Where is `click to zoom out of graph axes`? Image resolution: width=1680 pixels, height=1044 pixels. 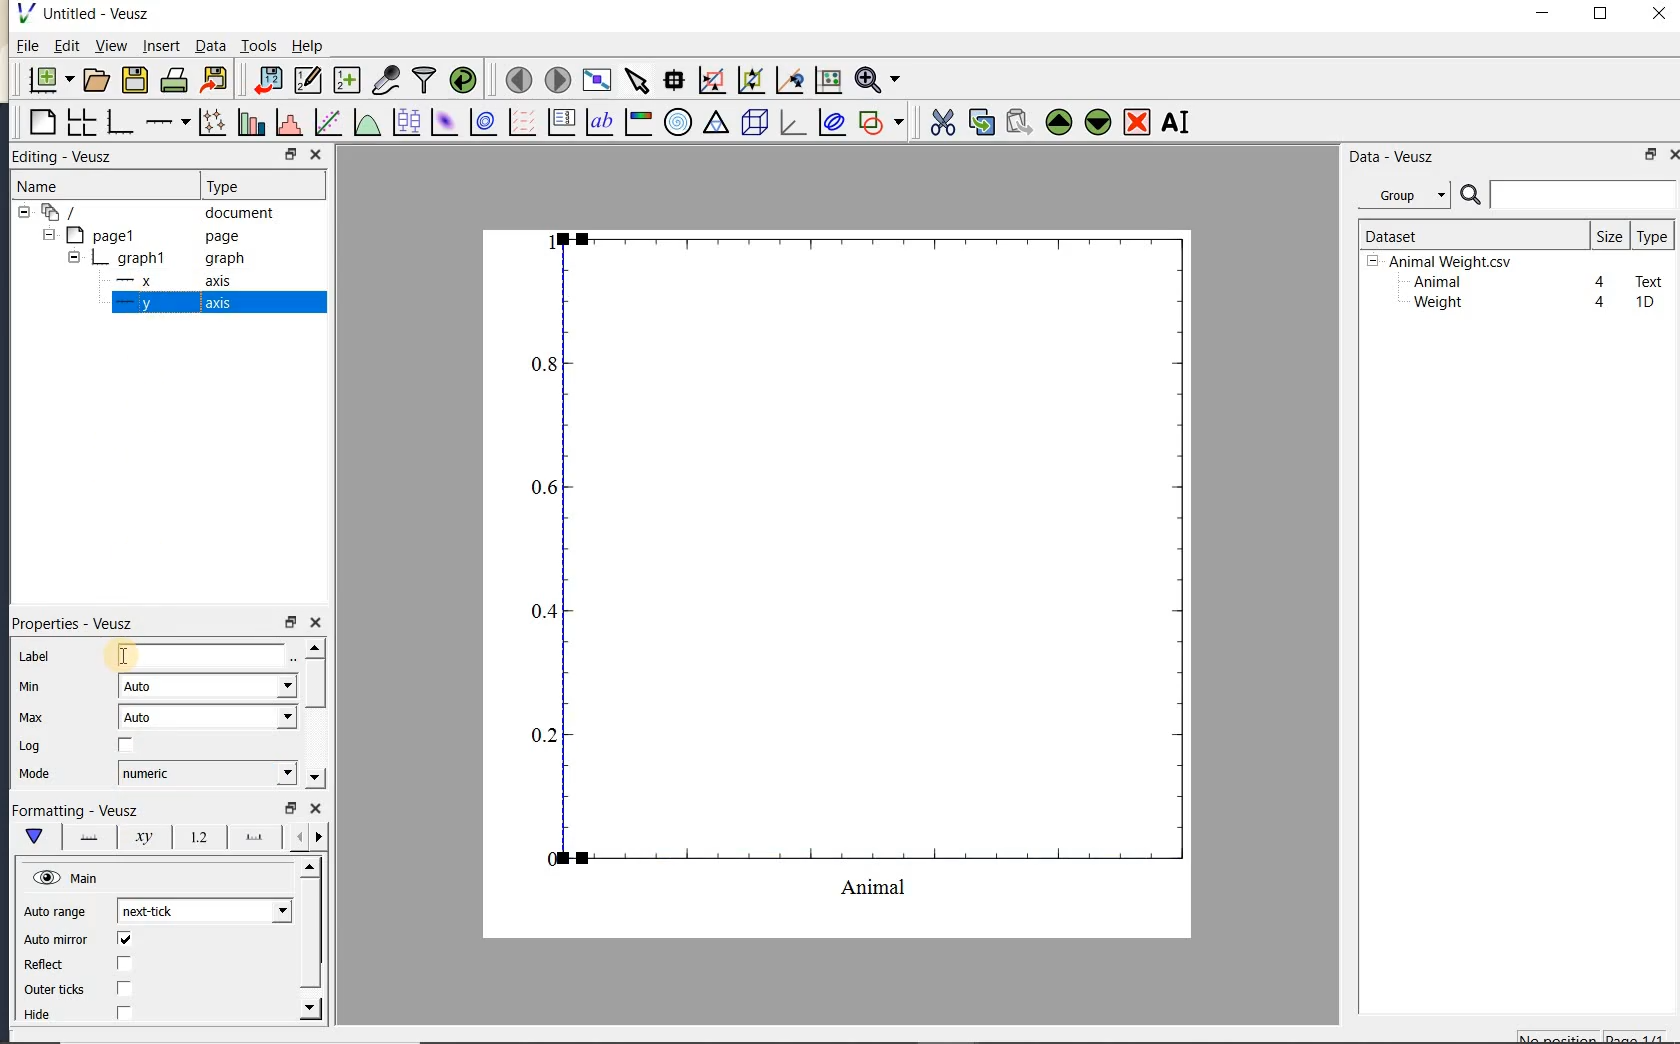
click to zoom out of graph axes is located at coordinates (752, 79).